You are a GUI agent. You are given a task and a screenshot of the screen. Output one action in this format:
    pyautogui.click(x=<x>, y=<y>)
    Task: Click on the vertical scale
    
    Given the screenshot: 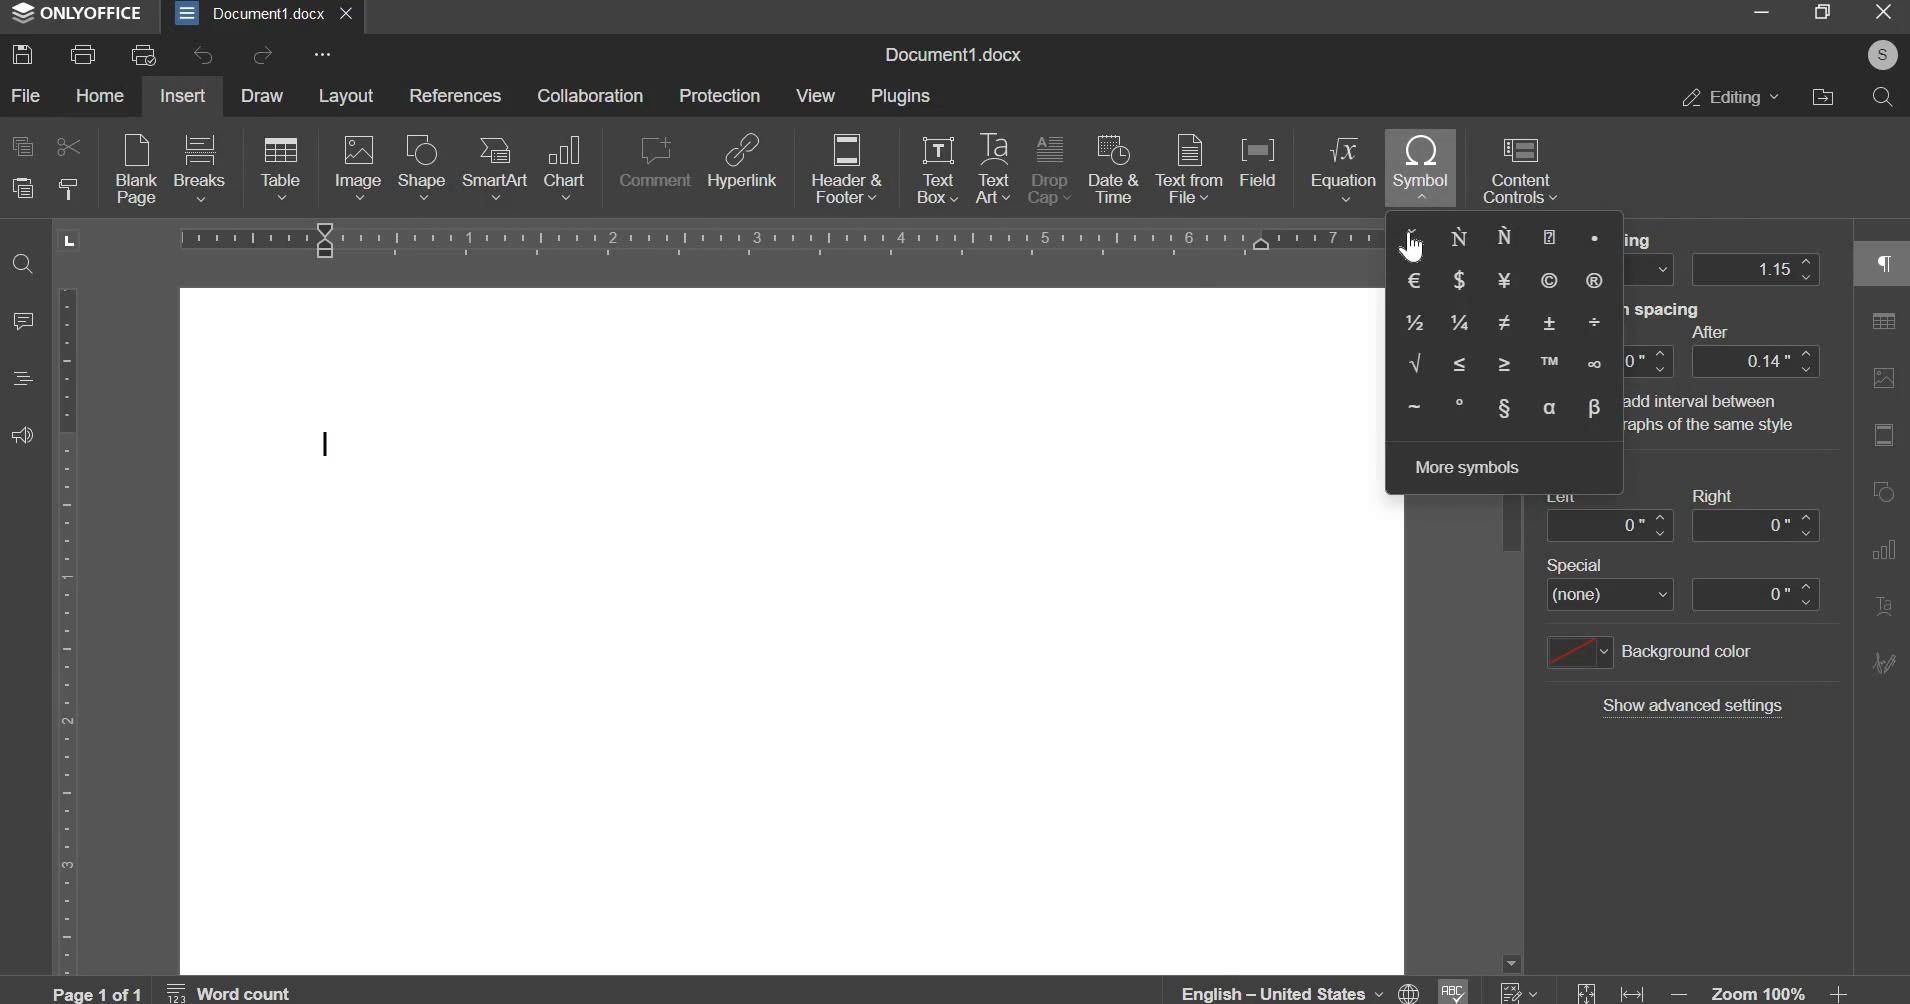 What is the action you would take?
    pyautogui.click(x=67, y=631)
    